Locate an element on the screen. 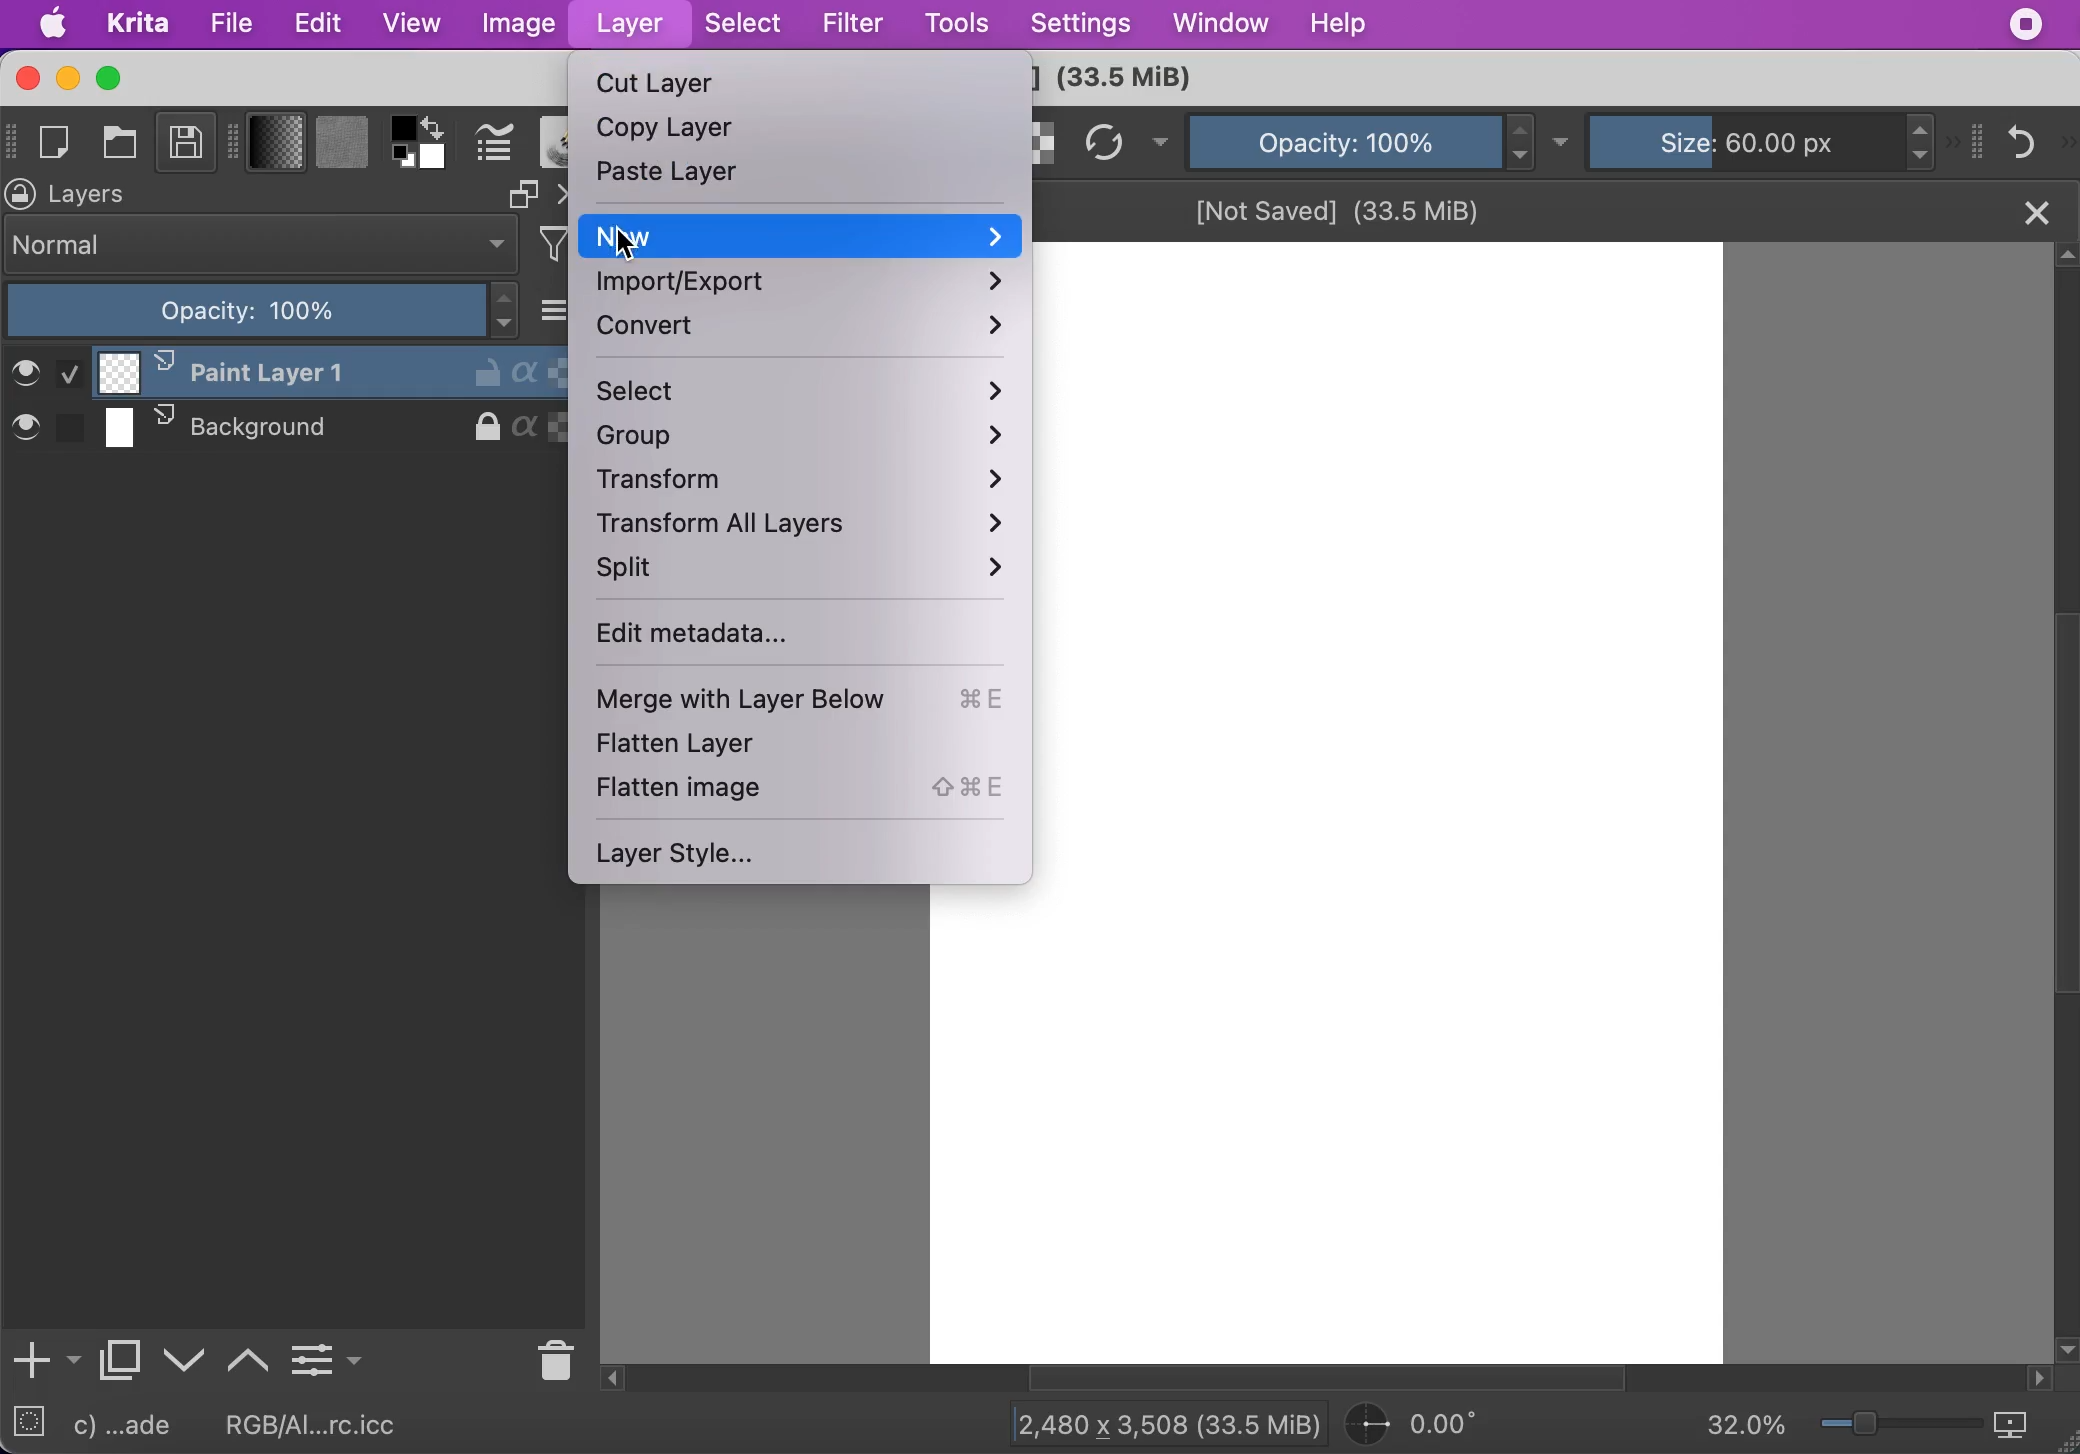 The width and height of the screenshot is (2080, 1454). [not saved] (33.5 MiB) is located at coordinates (1341, 208).